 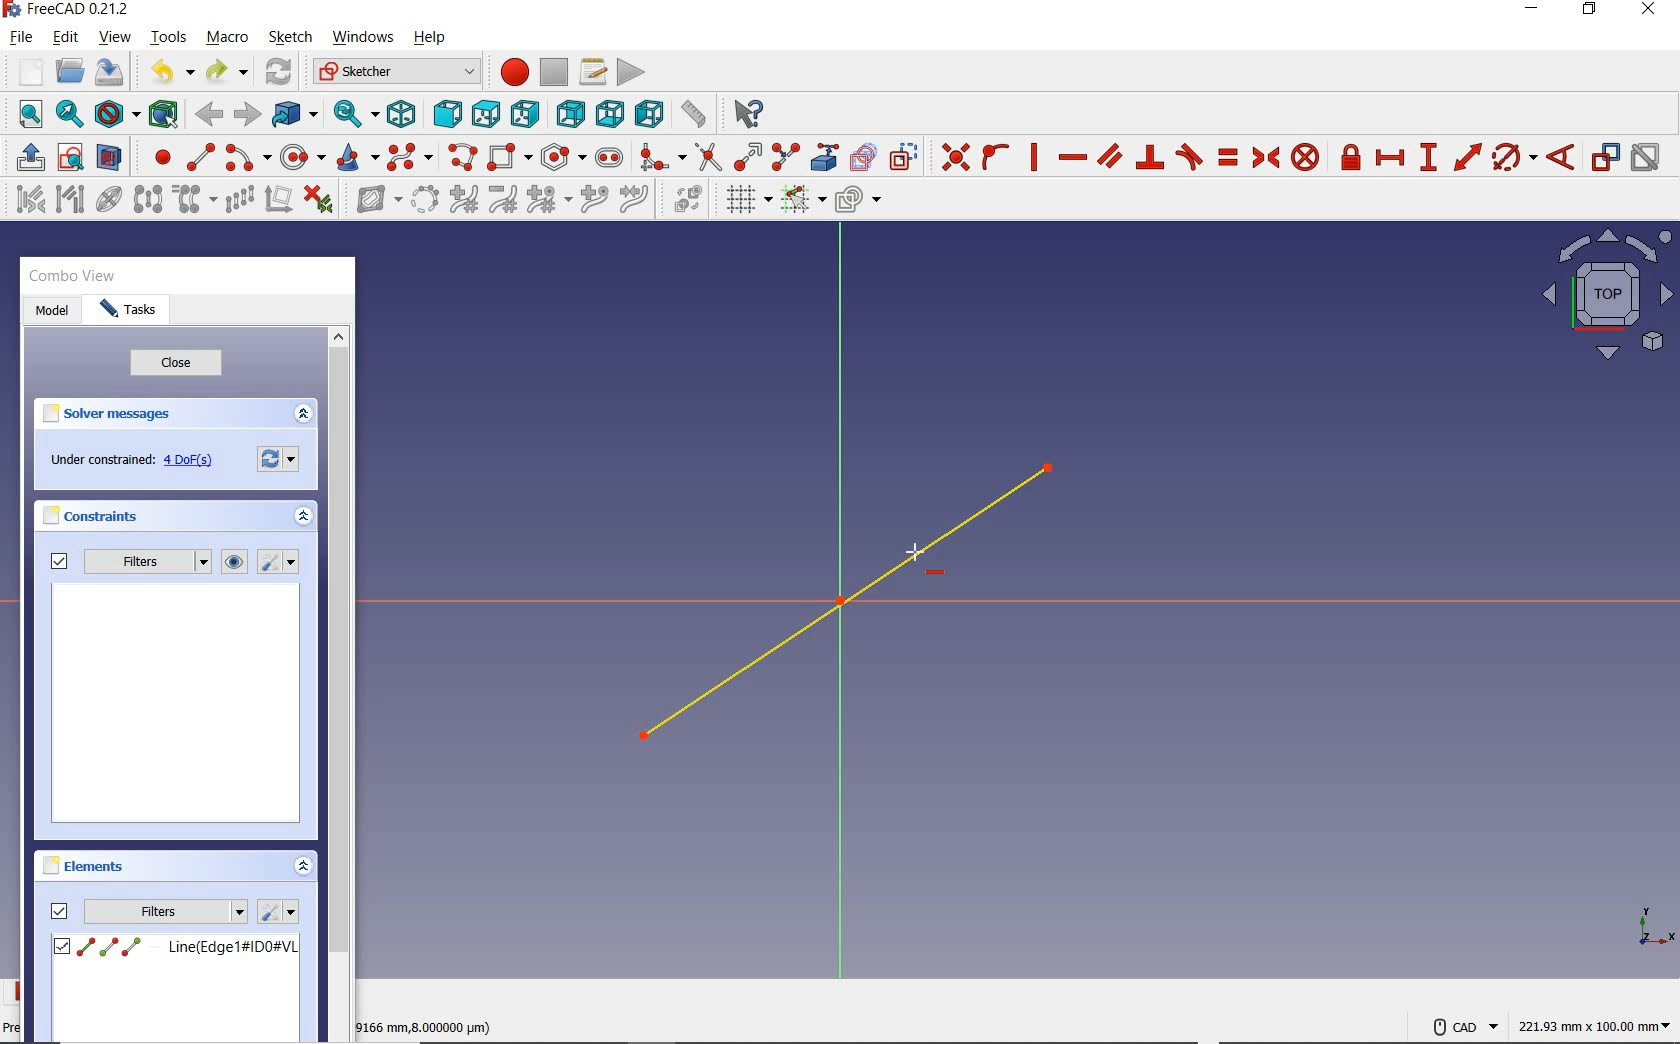 I want to click on CONVERT GEOMETRY TO B-SPLINE, so click(x=425, y=198).